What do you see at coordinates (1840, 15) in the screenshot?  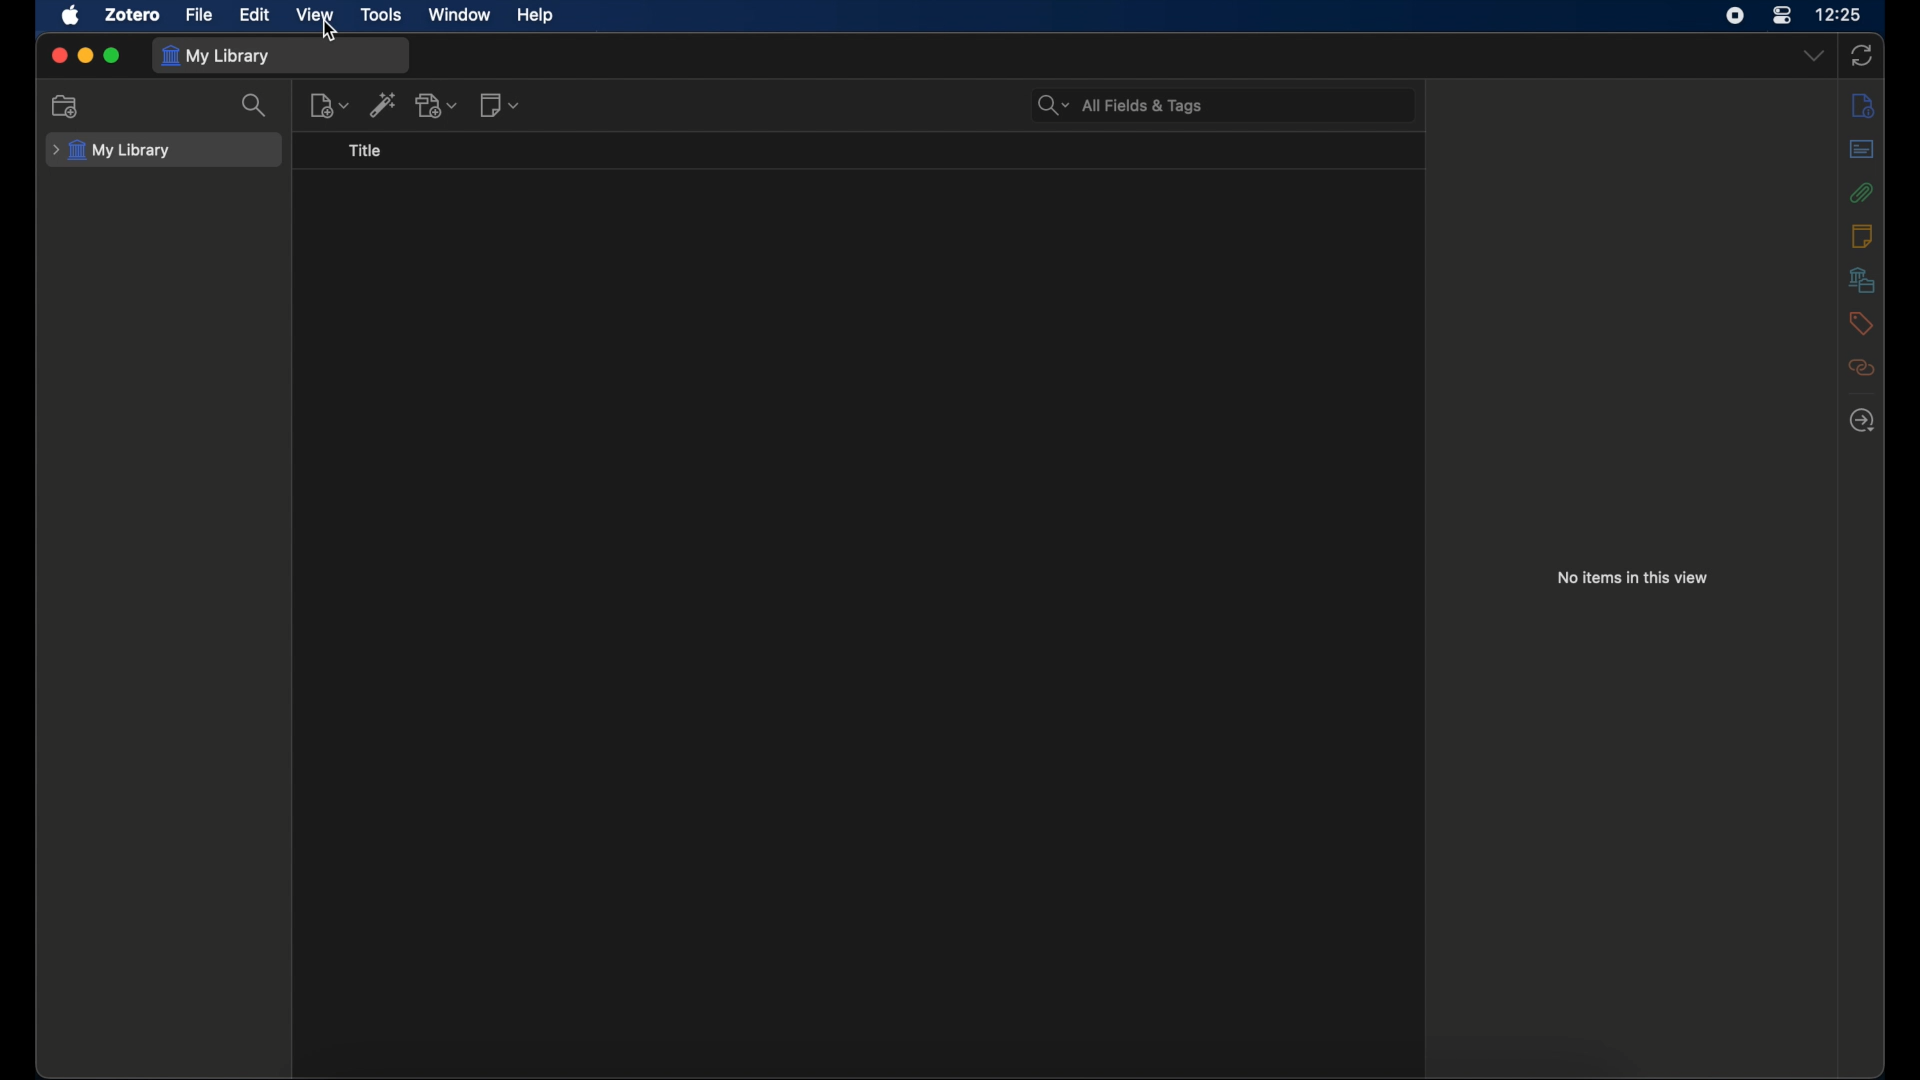 I see `time` at bounding box center [1840, 15].